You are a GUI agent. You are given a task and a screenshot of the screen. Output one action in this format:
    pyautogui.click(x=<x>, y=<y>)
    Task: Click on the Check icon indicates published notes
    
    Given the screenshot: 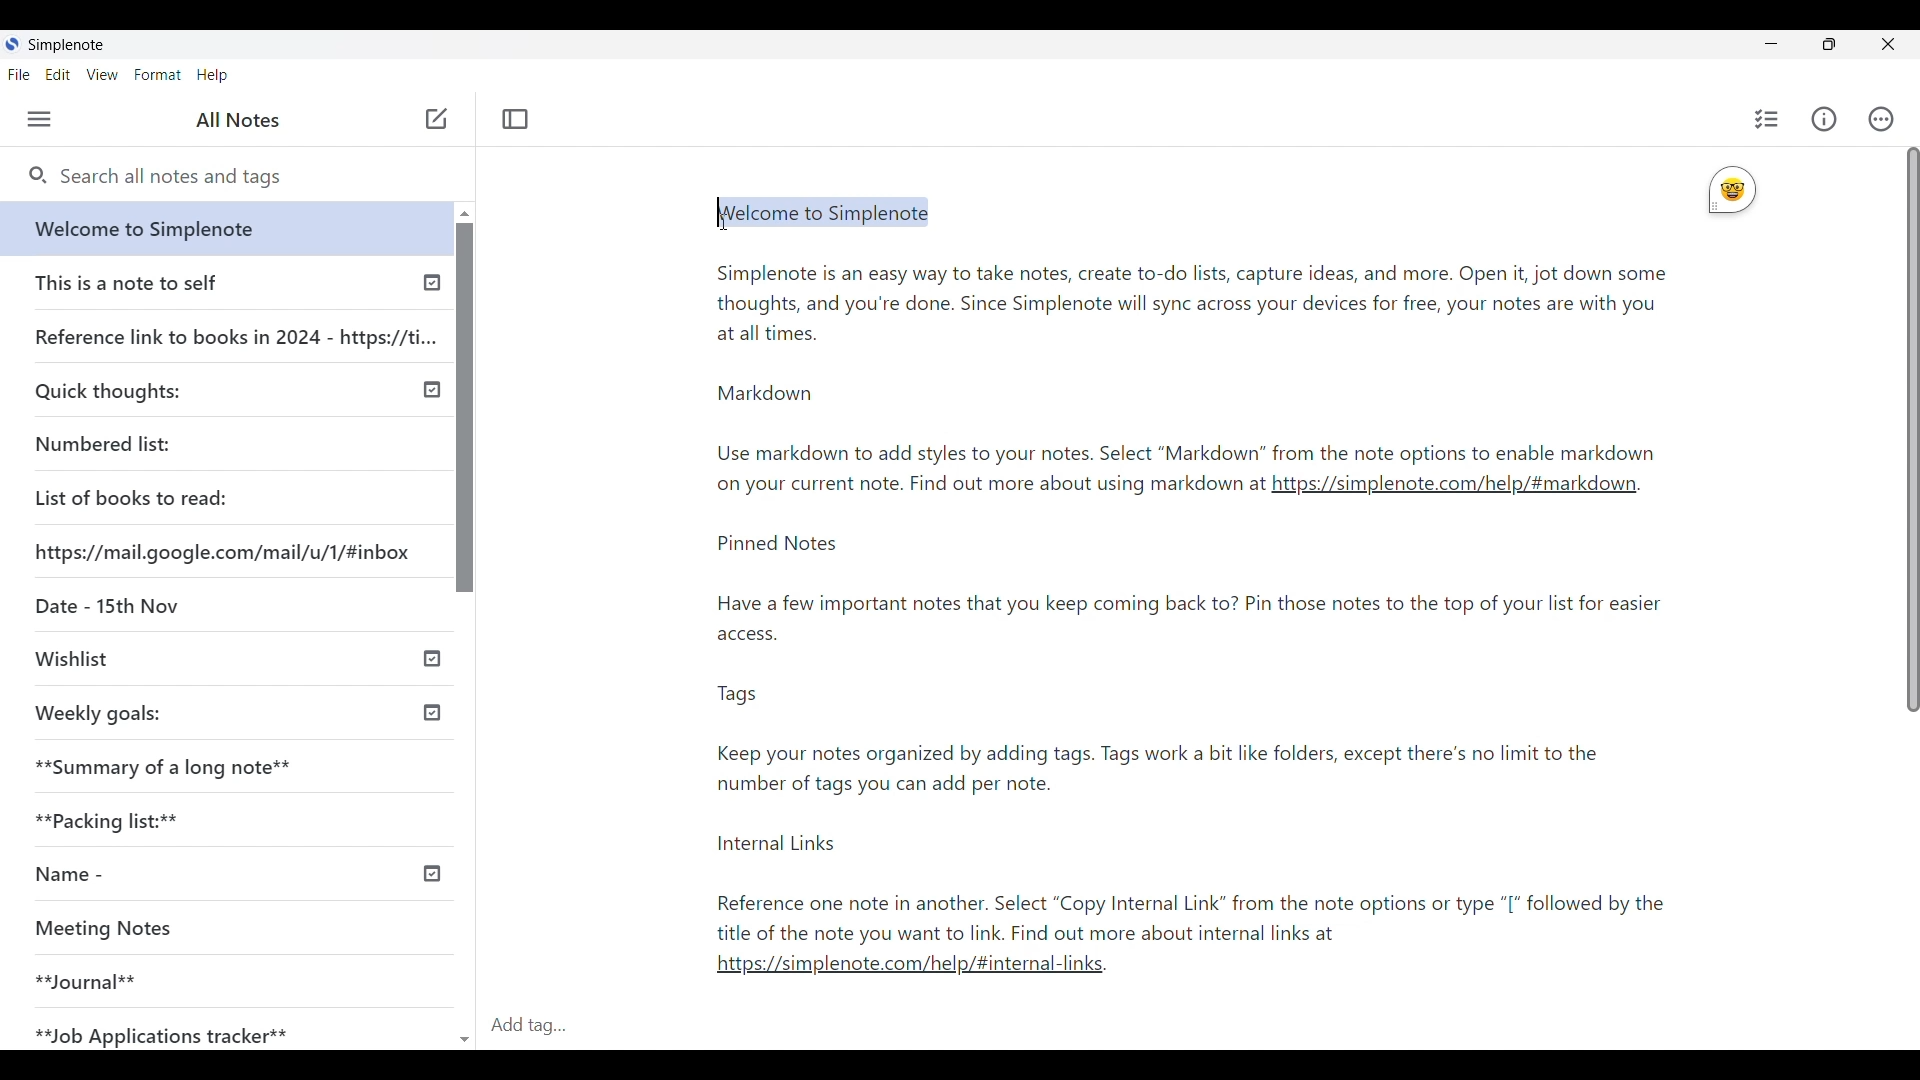 What is the action you would take?
    pyautogui.click(x=432, y=287)
    